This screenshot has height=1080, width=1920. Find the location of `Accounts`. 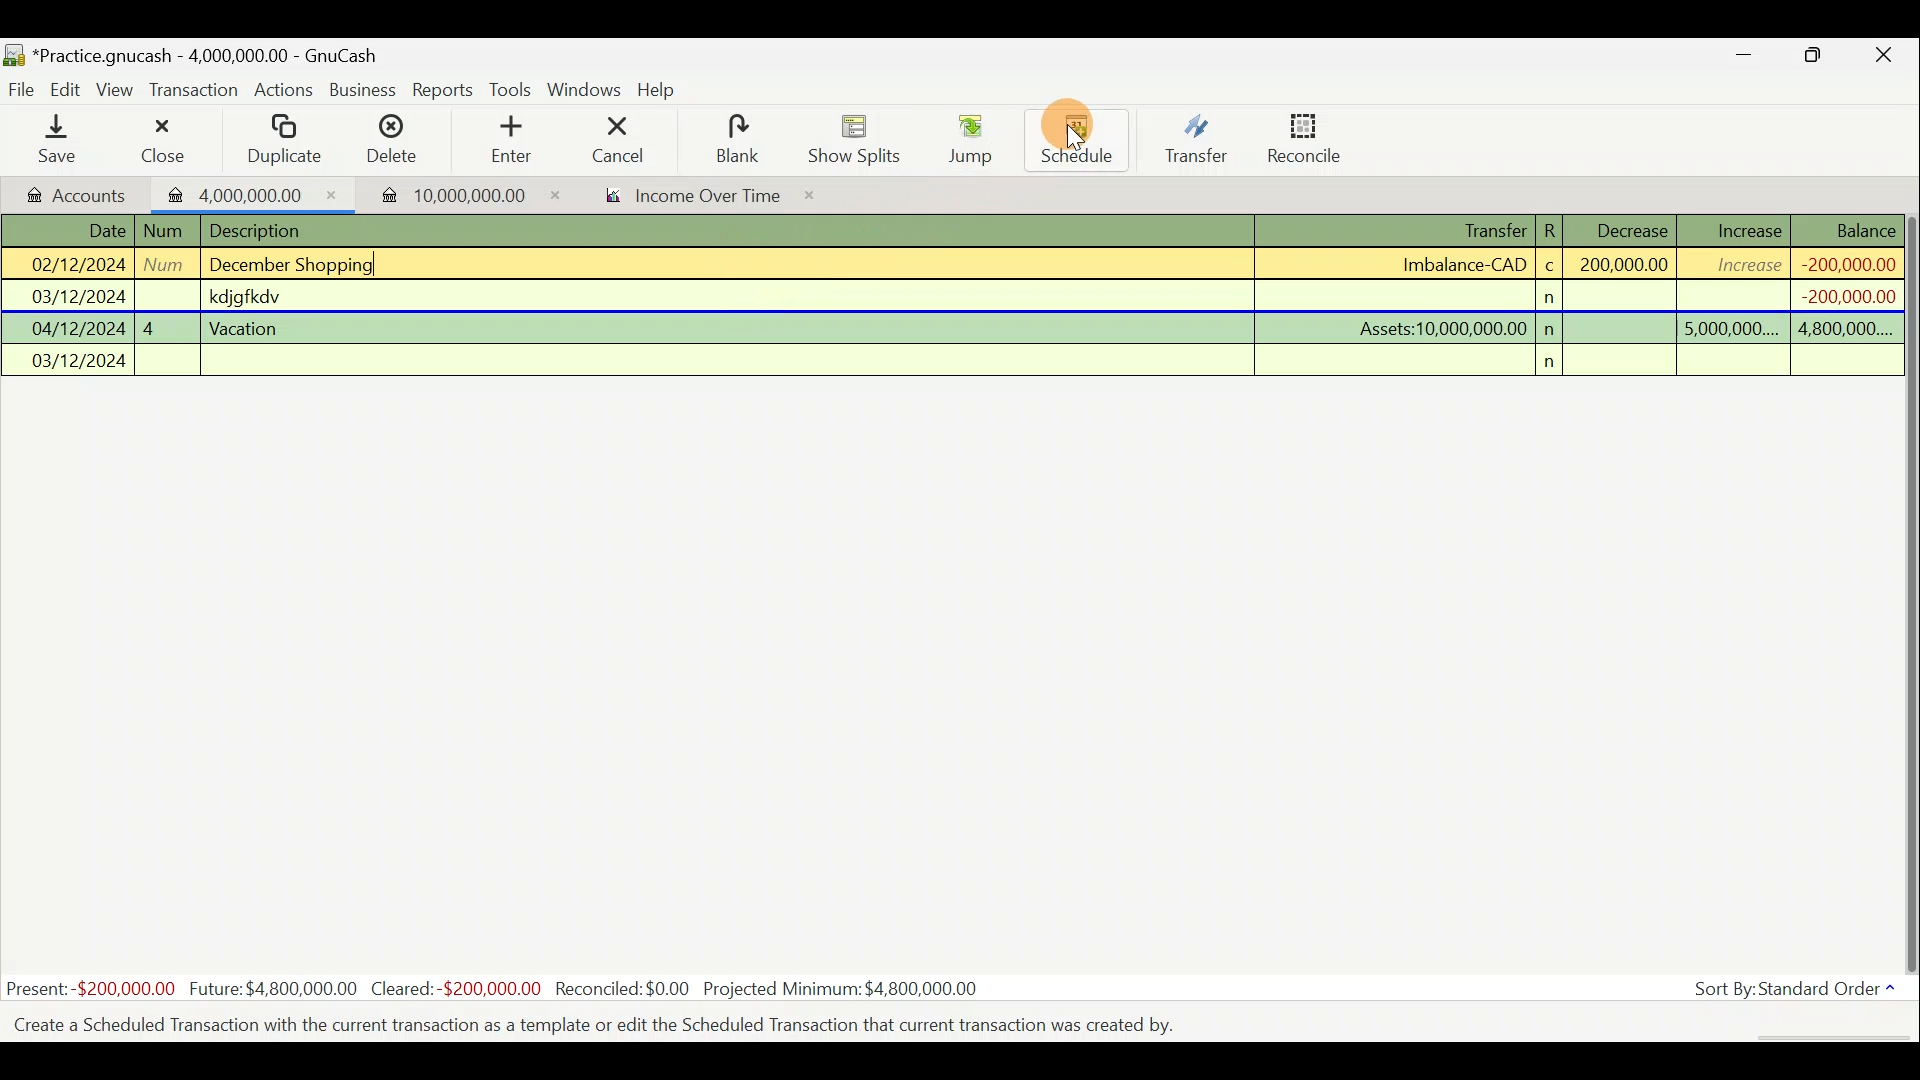

Accounts is located at coordinates (79, 193).